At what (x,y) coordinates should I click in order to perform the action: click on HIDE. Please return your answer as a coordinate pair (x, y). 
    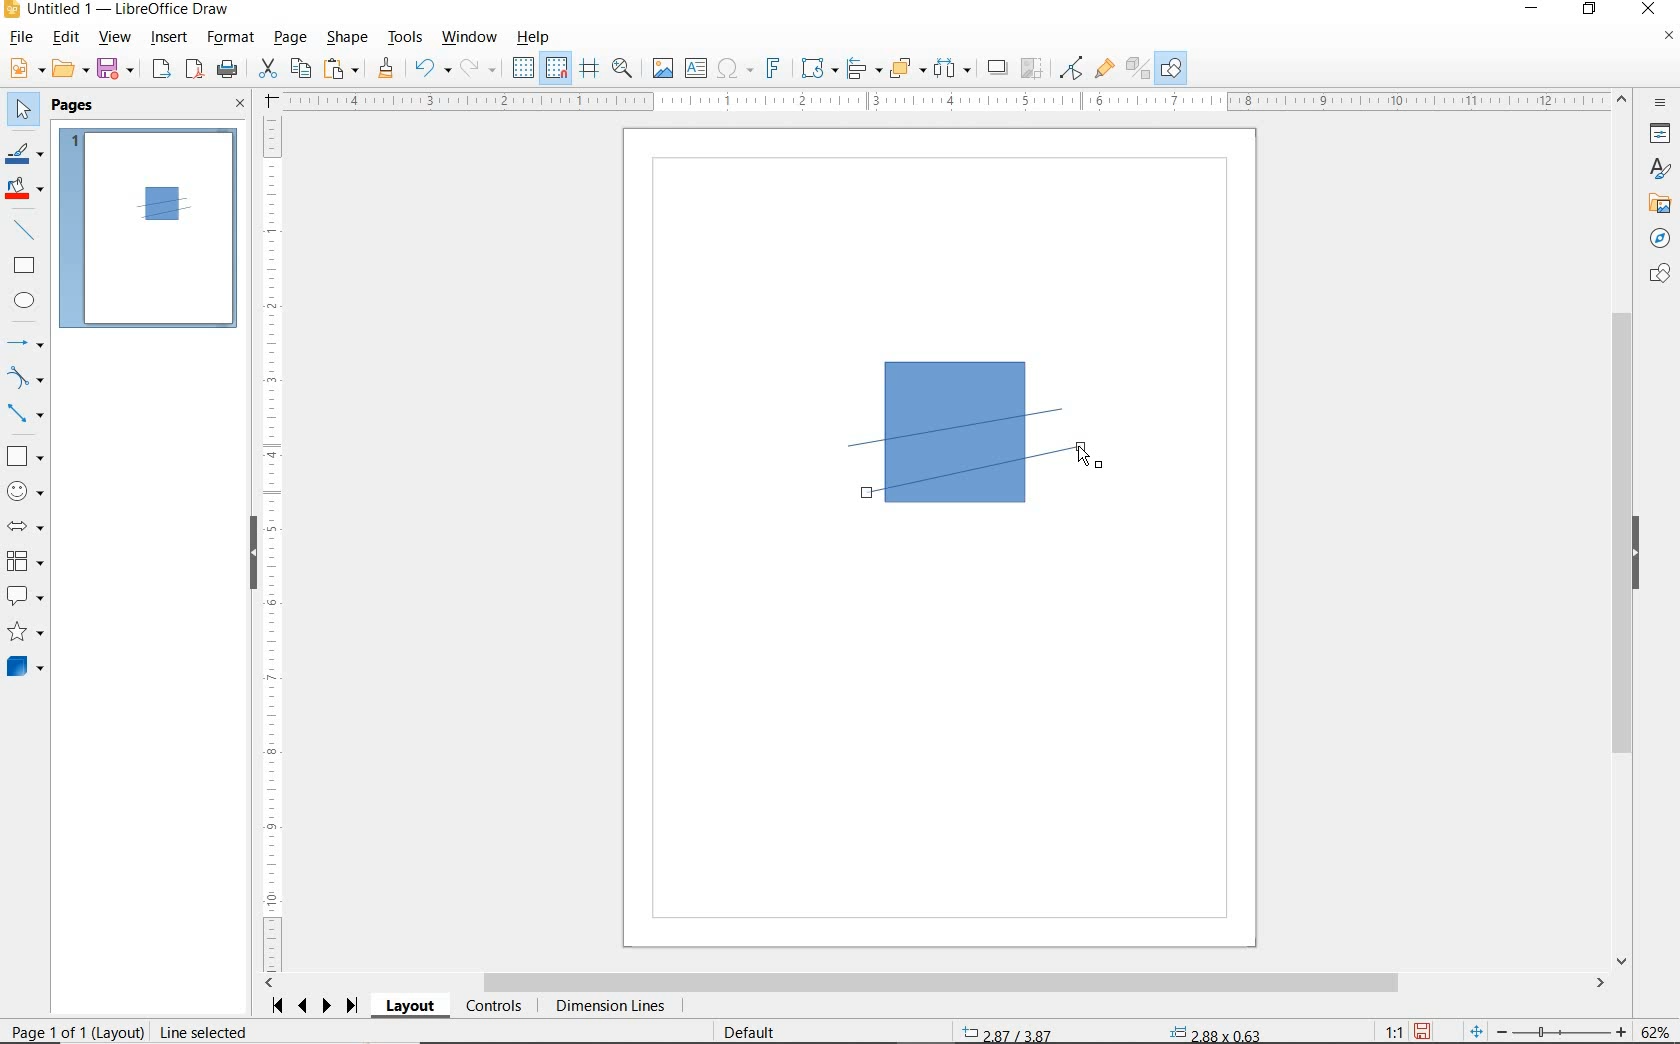
    Looking at the image, I should click on (1636, 554).